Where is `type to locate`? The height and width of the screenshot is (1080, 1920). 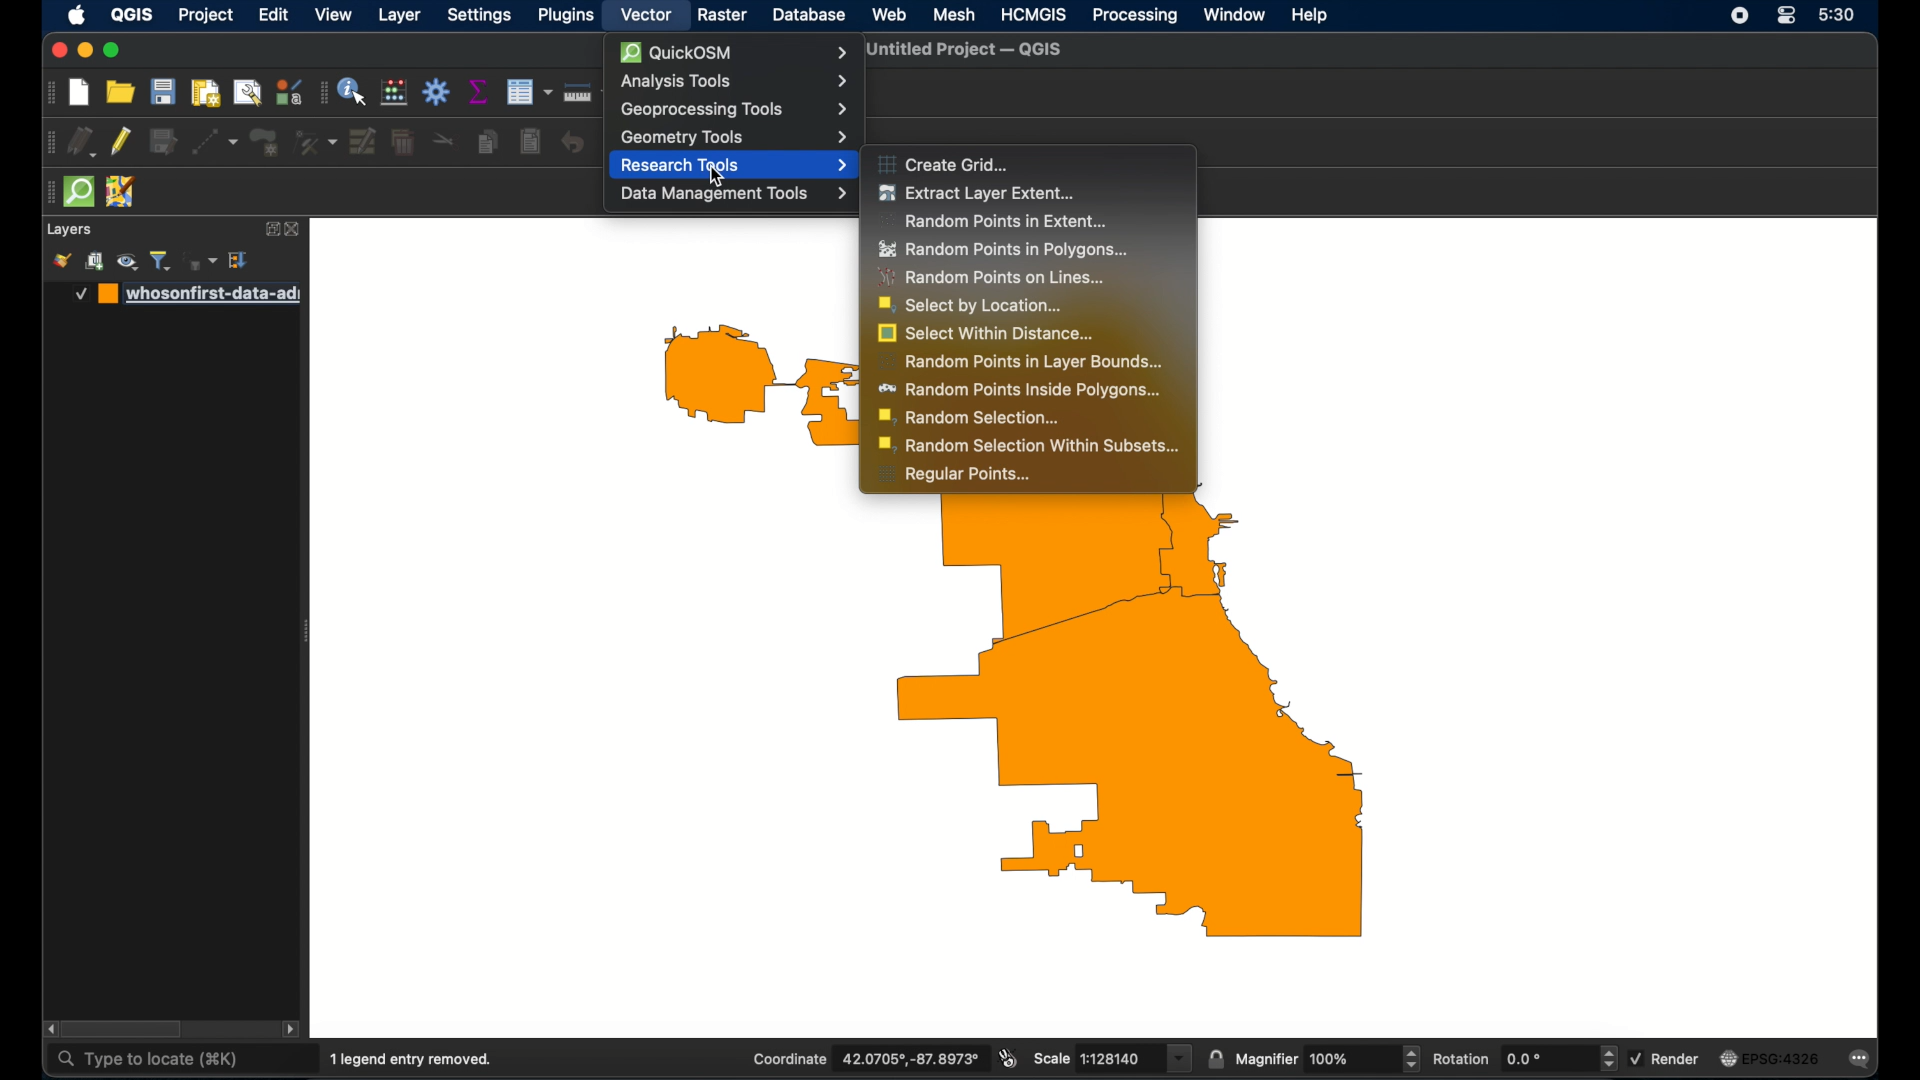
type to locate is located at coordinates (151, 1061).